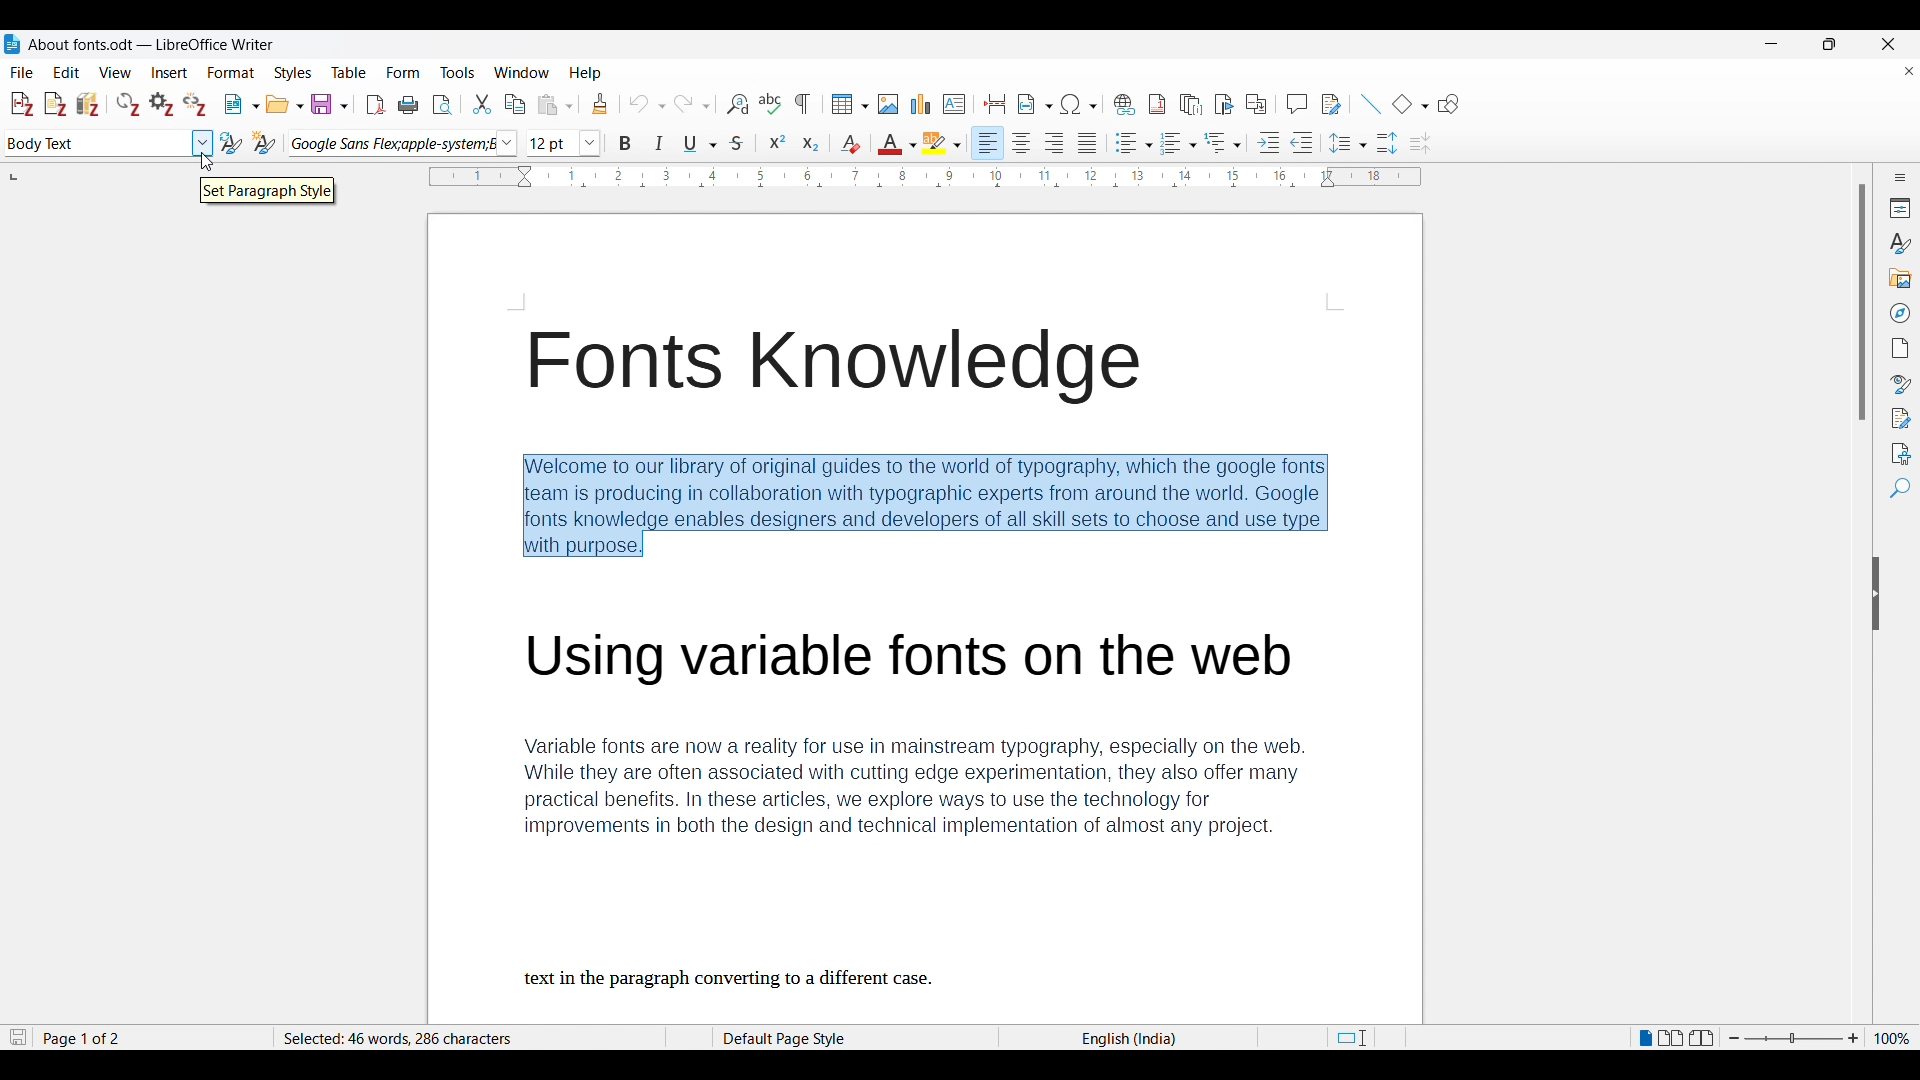 The image size is (1920, 1080). What do you see at coordinates (563, 143) in the screenshot?
I see `Text size options` at bounding box center [563, 143].